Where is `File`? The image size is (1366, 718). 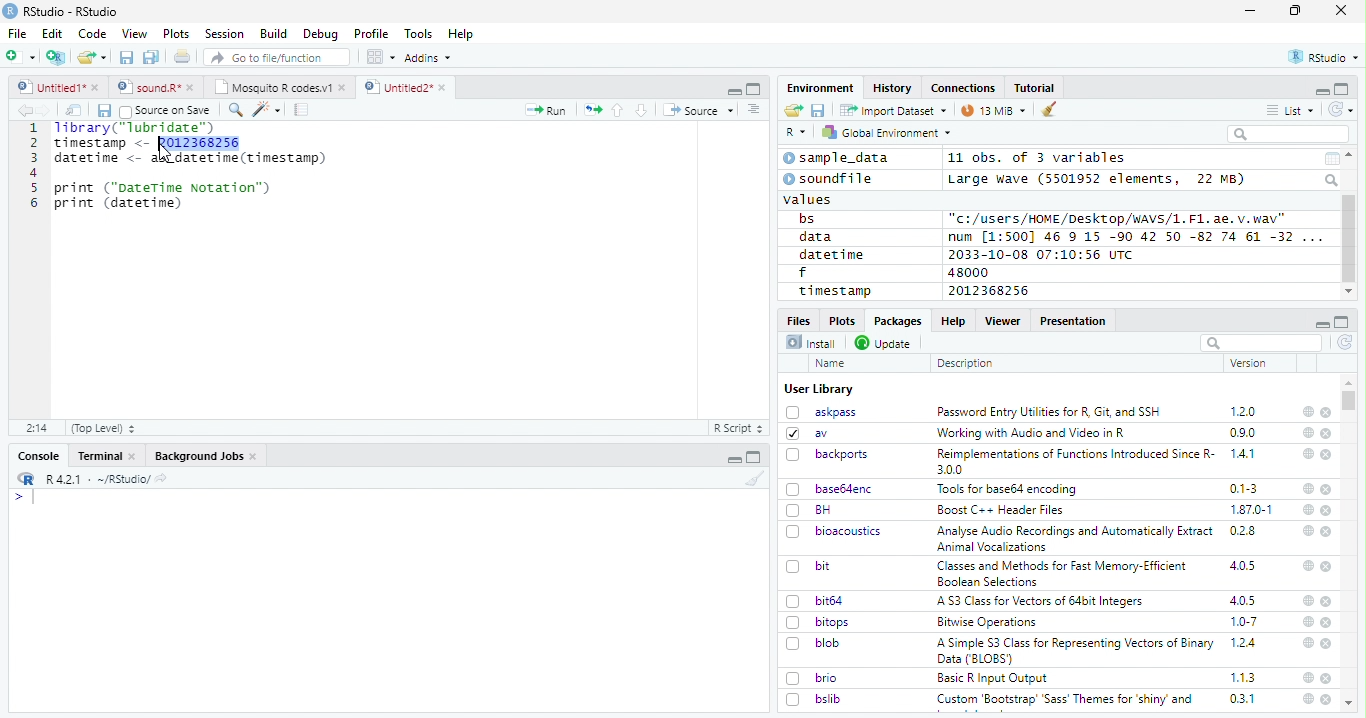
File is located at coordinates (16, 33).